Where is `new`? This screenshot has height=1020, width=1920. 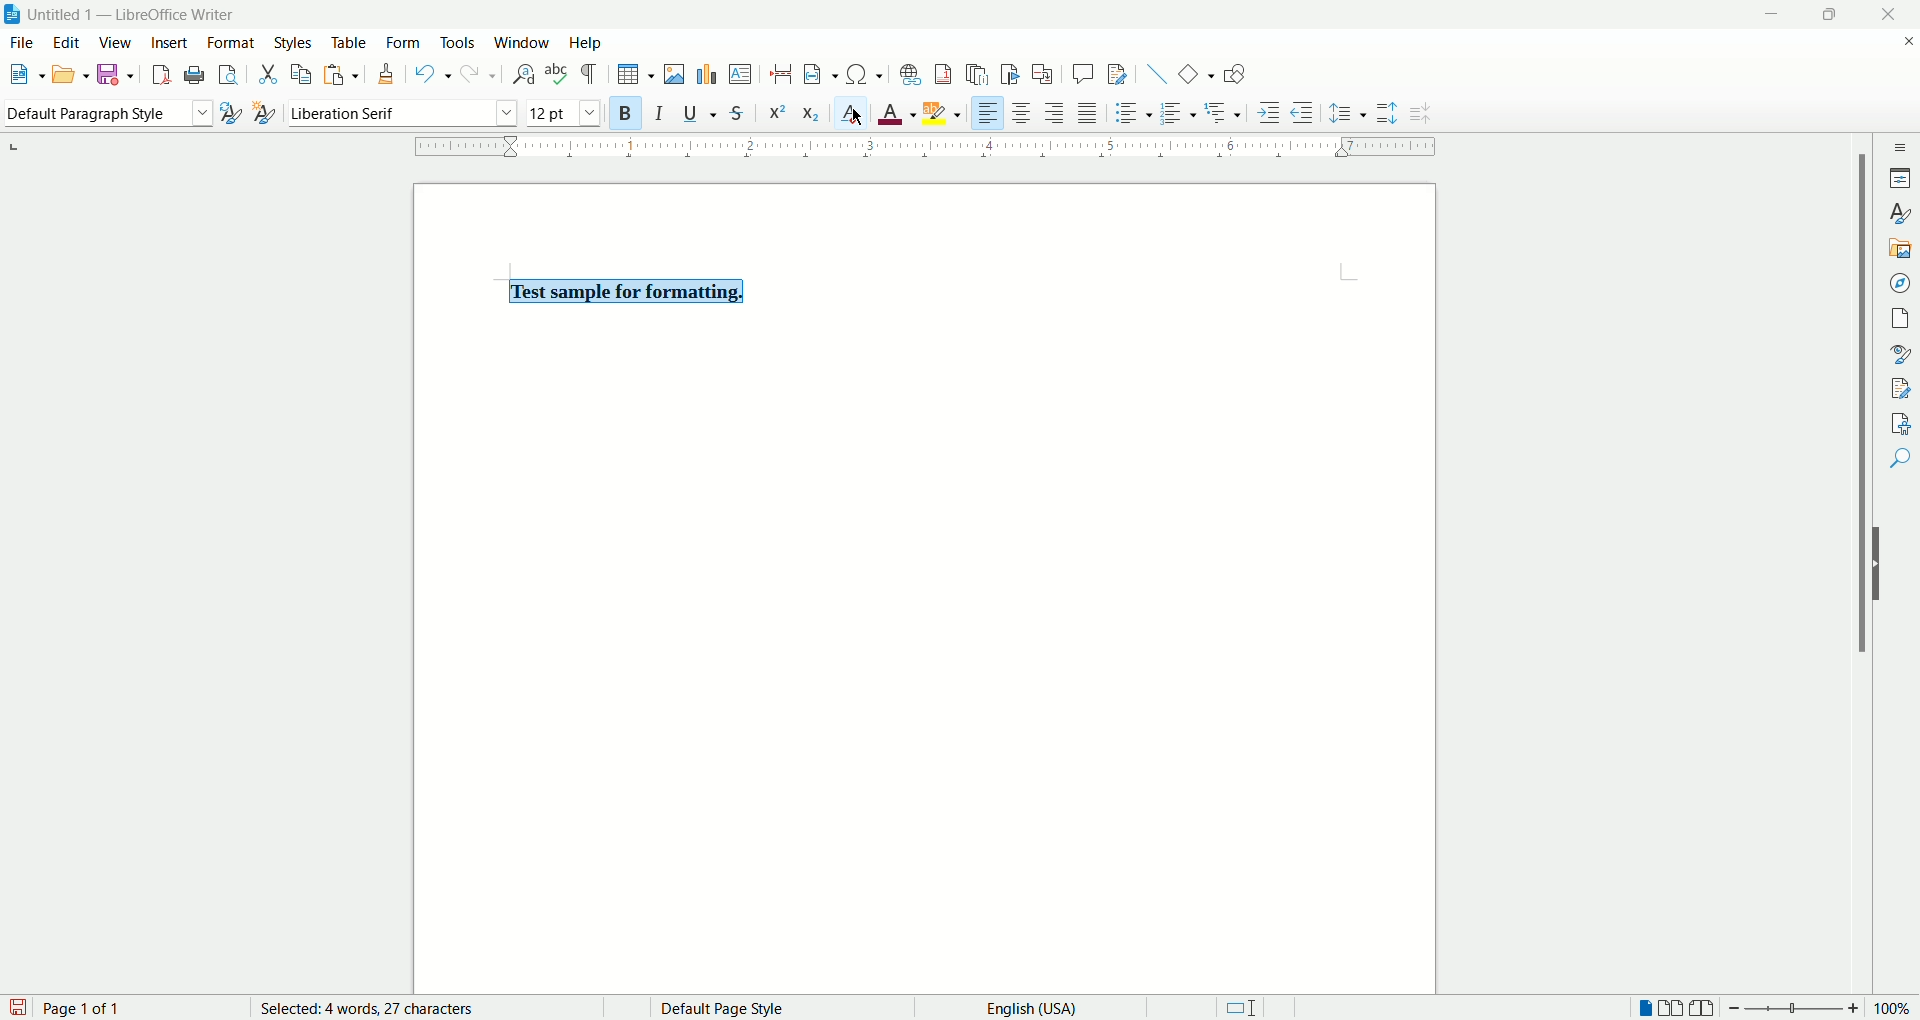 new is located at coordinates (26, 74).